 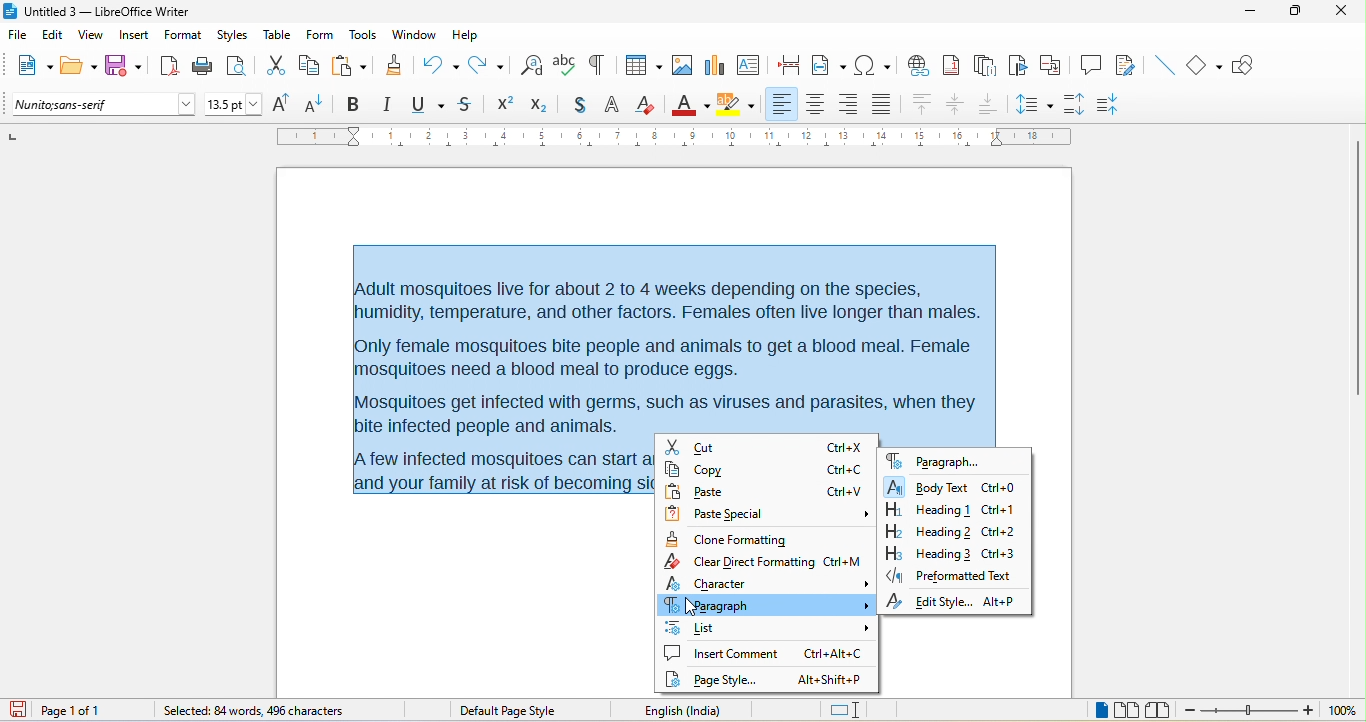 What do you see at coordinates (125, 66) in the screenshot?
I see `save` at bounding box center [125, 66].